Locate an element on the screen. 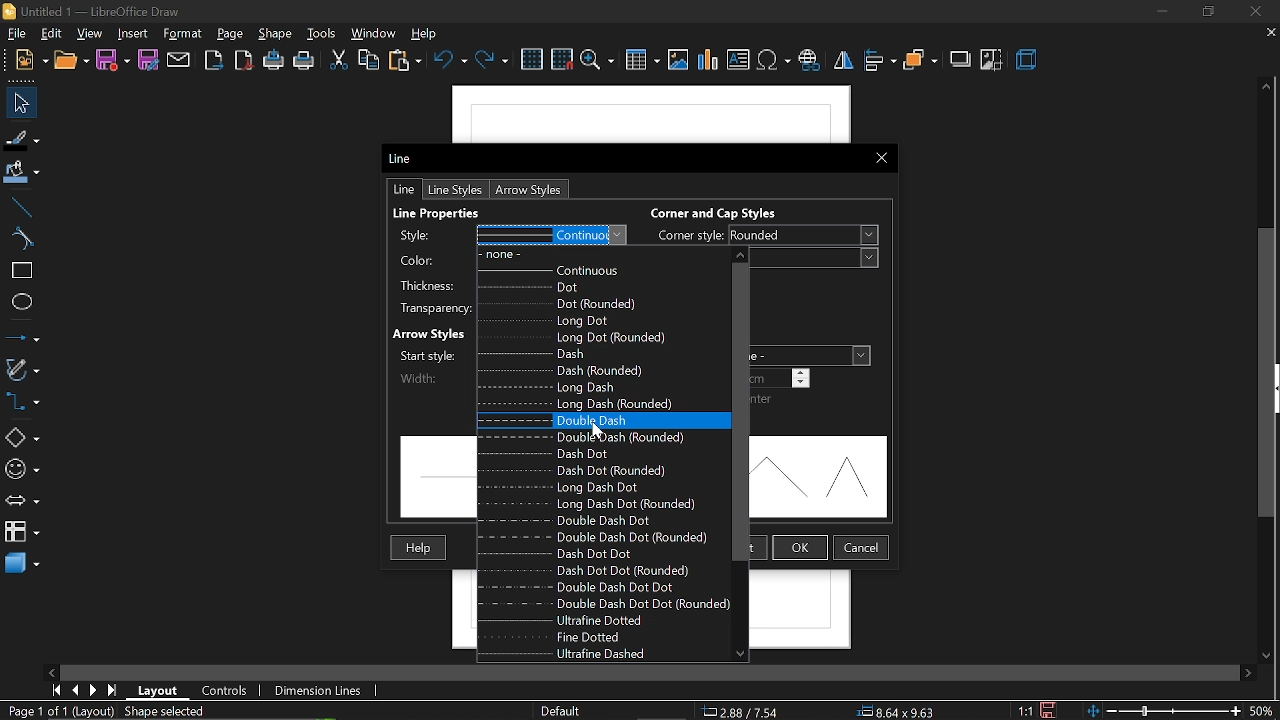 The image size is (1280, 720). 3d shapes is located at coordinates (21, 563).